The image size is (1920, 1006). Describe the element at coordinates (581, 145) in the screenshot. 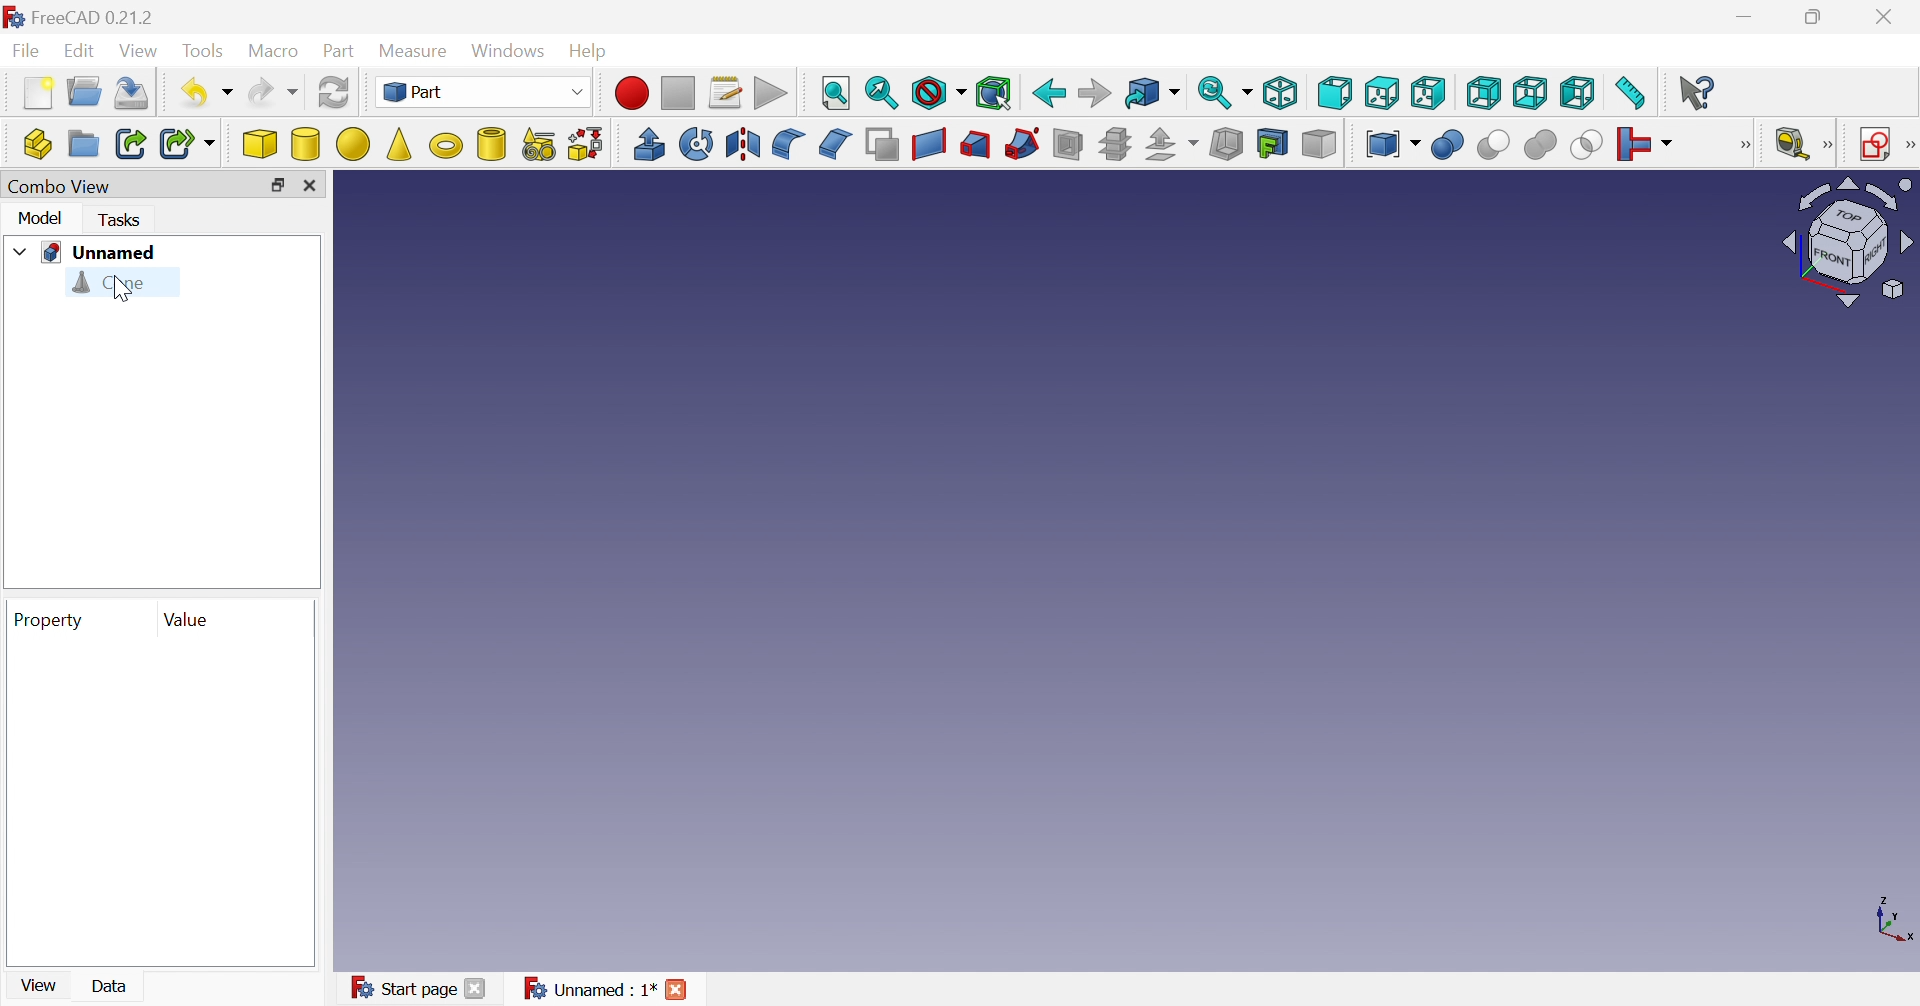

I see `Shape builder` at that location.